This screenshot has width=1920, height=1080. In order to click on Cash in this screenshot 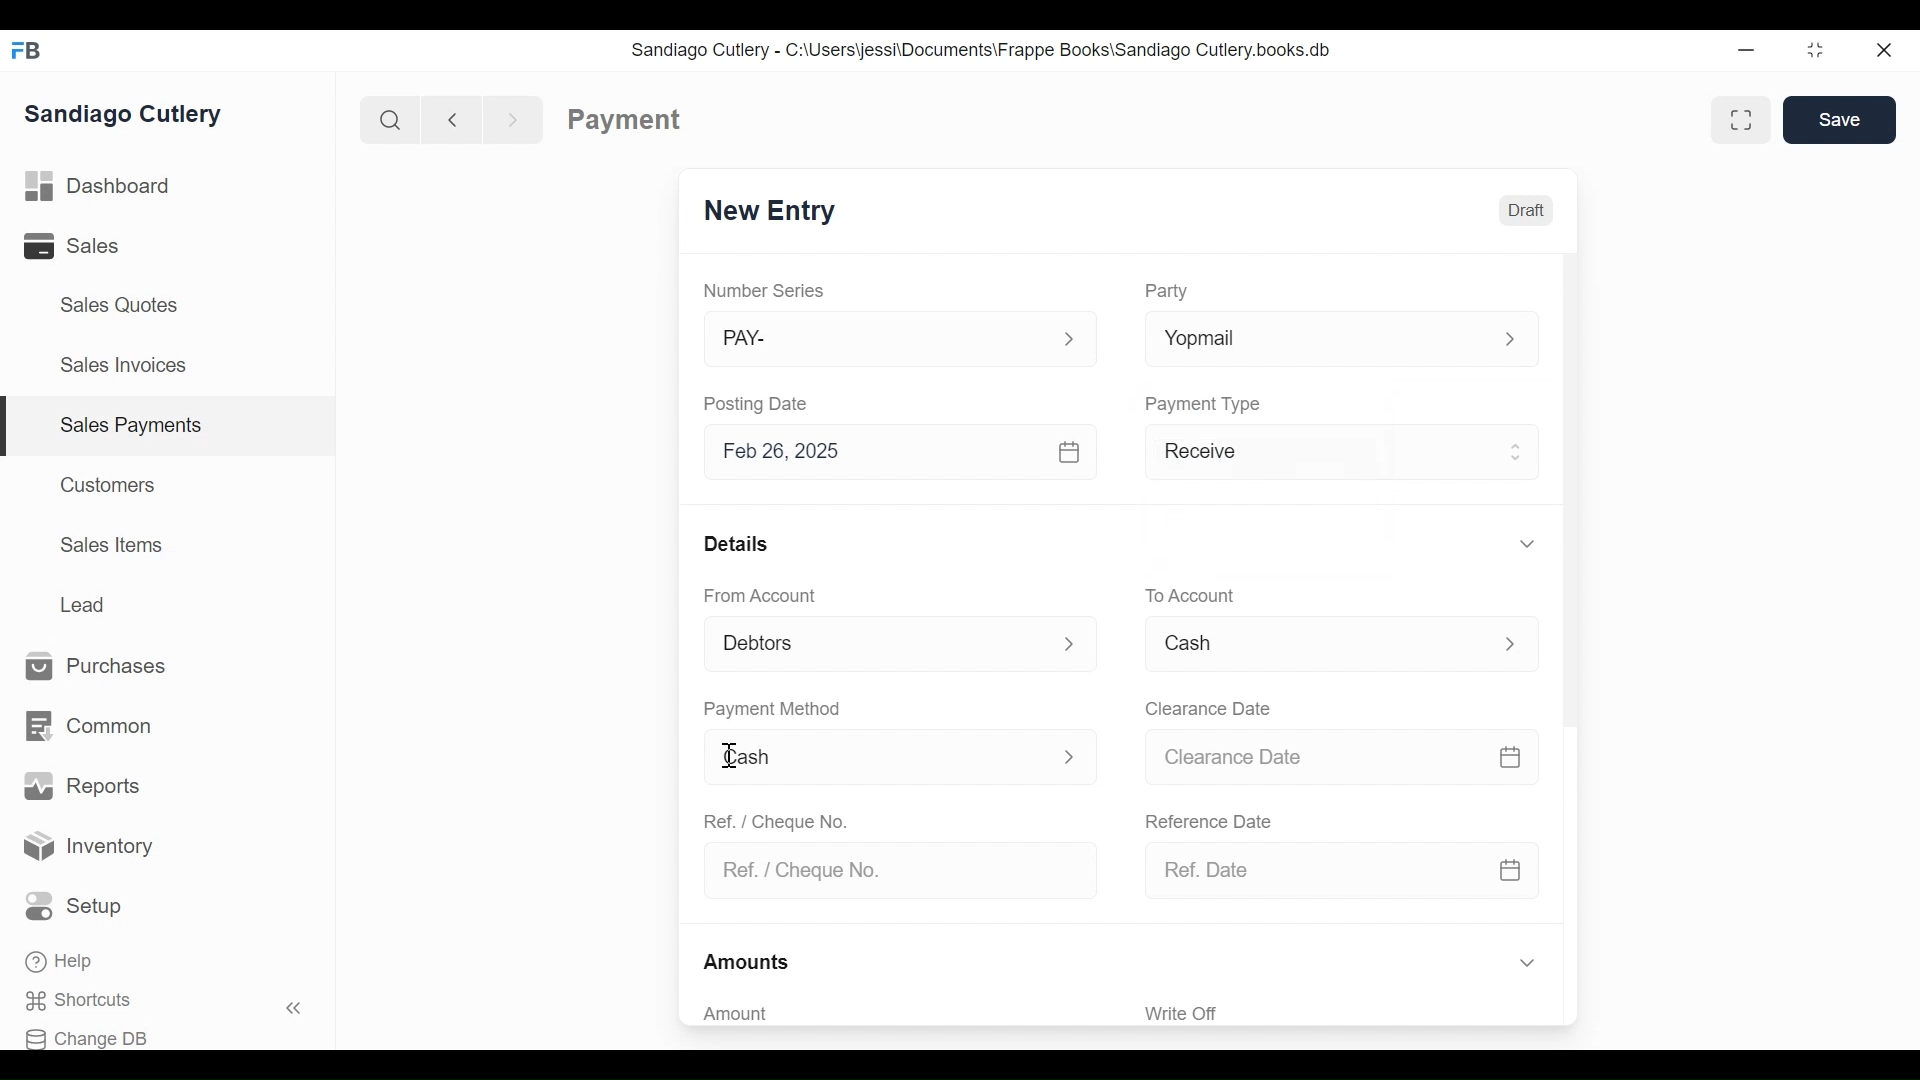, I will do `click(1314, 649)`.